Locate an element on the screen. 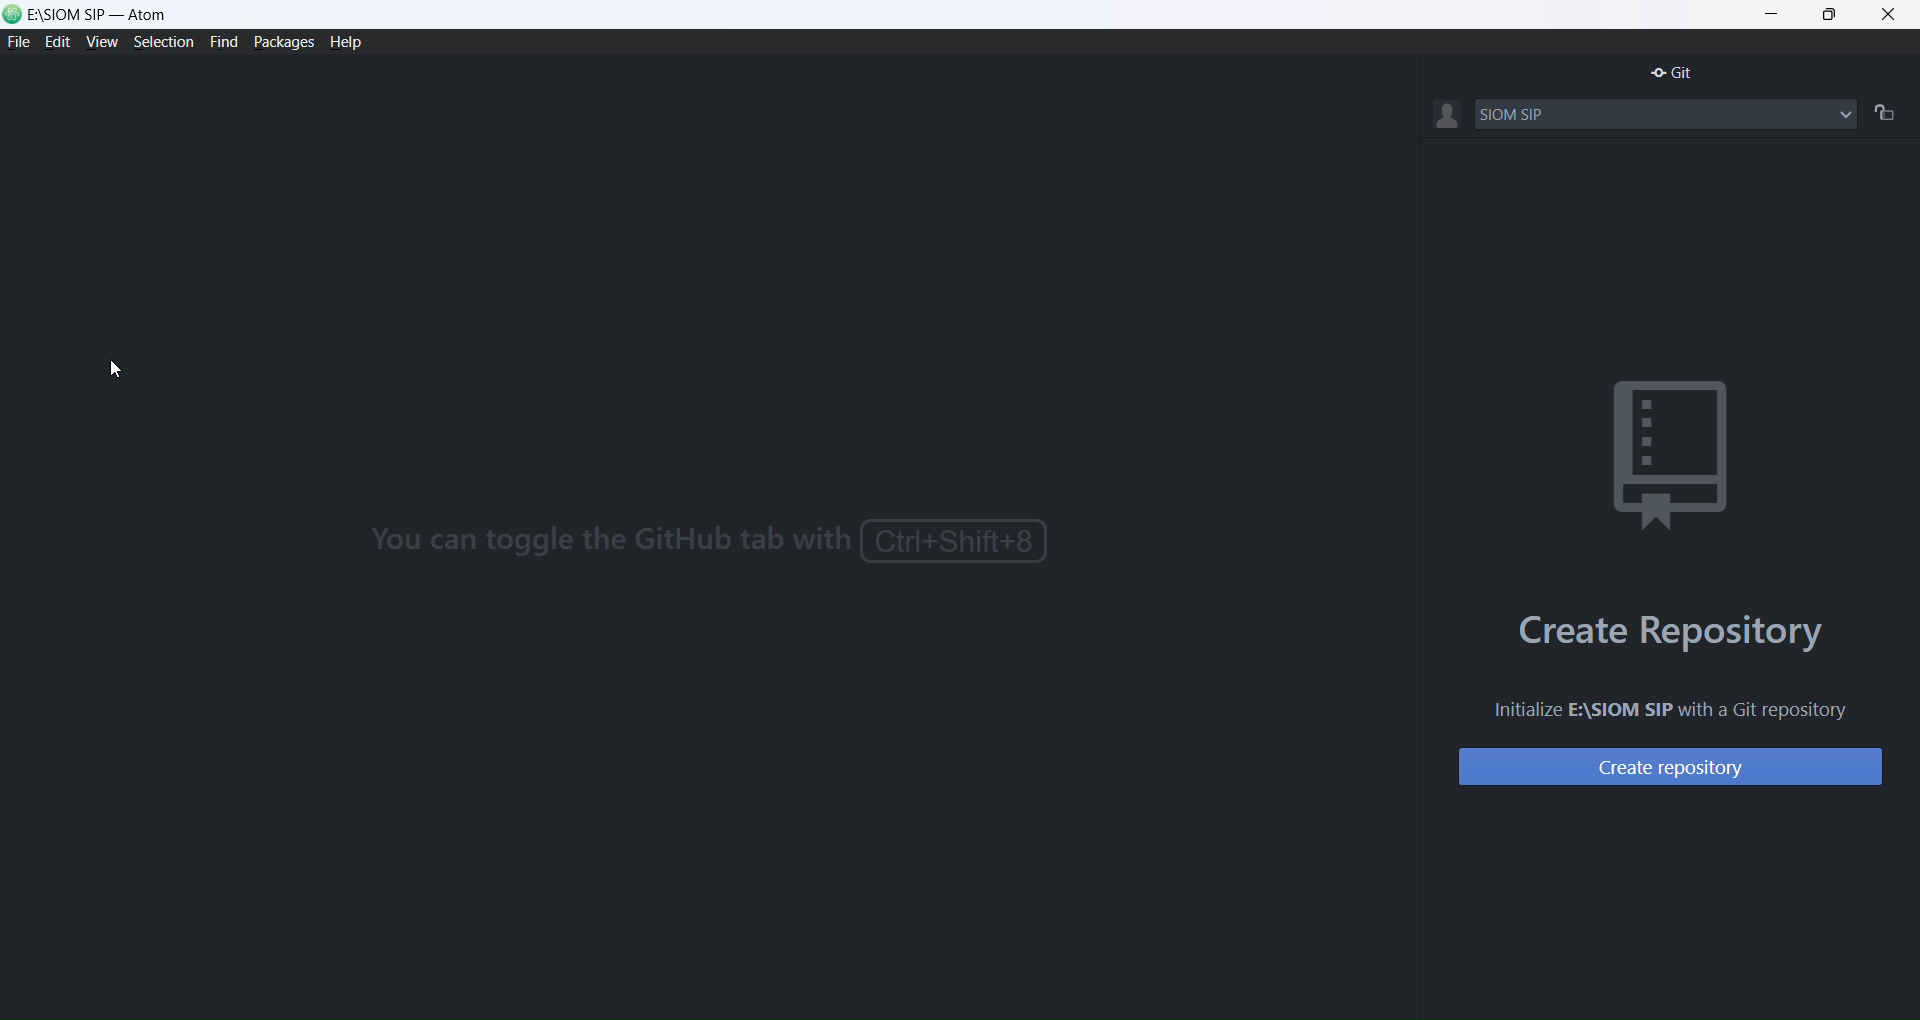  E:/SIOM SIP - atom is located at coordinates (102, 16).